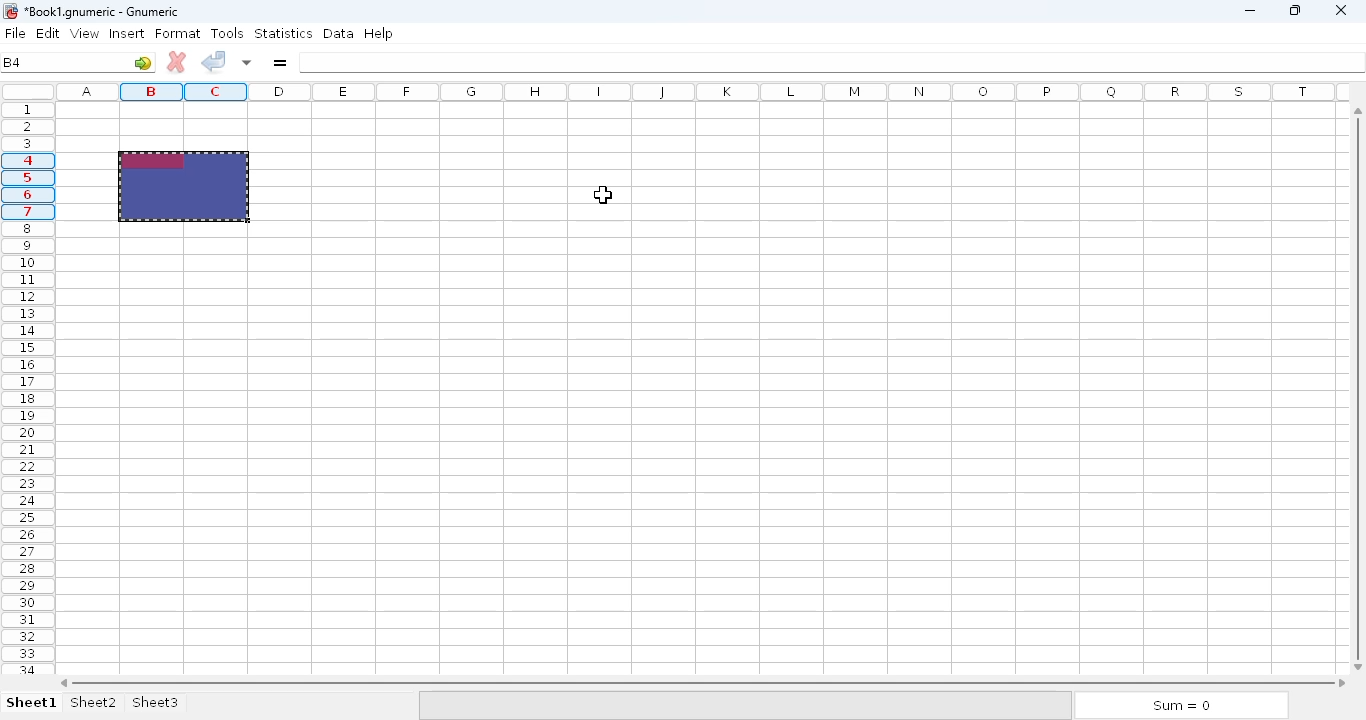 This screenshot has width=1366, height=720. What do you see at coordinates (126, 33) in the screenshot?
I see `insert` at bounding box center [126, 33].